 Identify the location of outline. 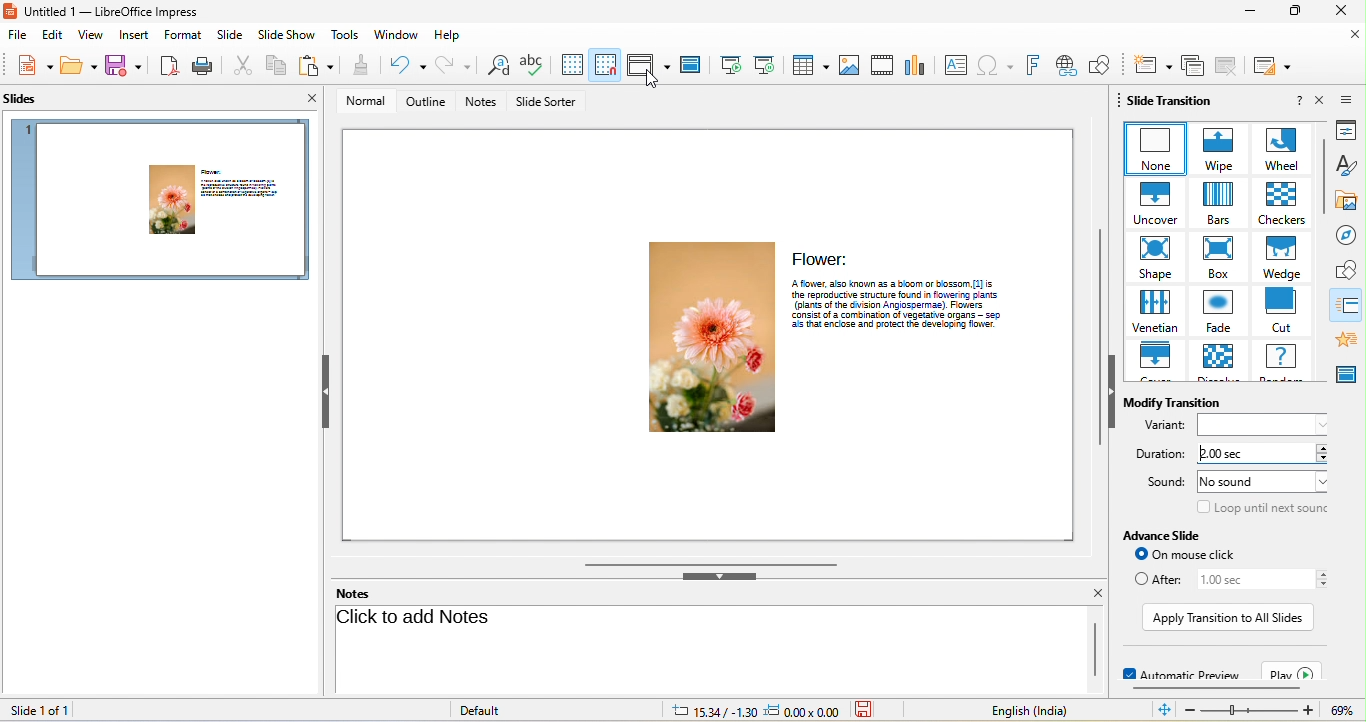
(425, 102).